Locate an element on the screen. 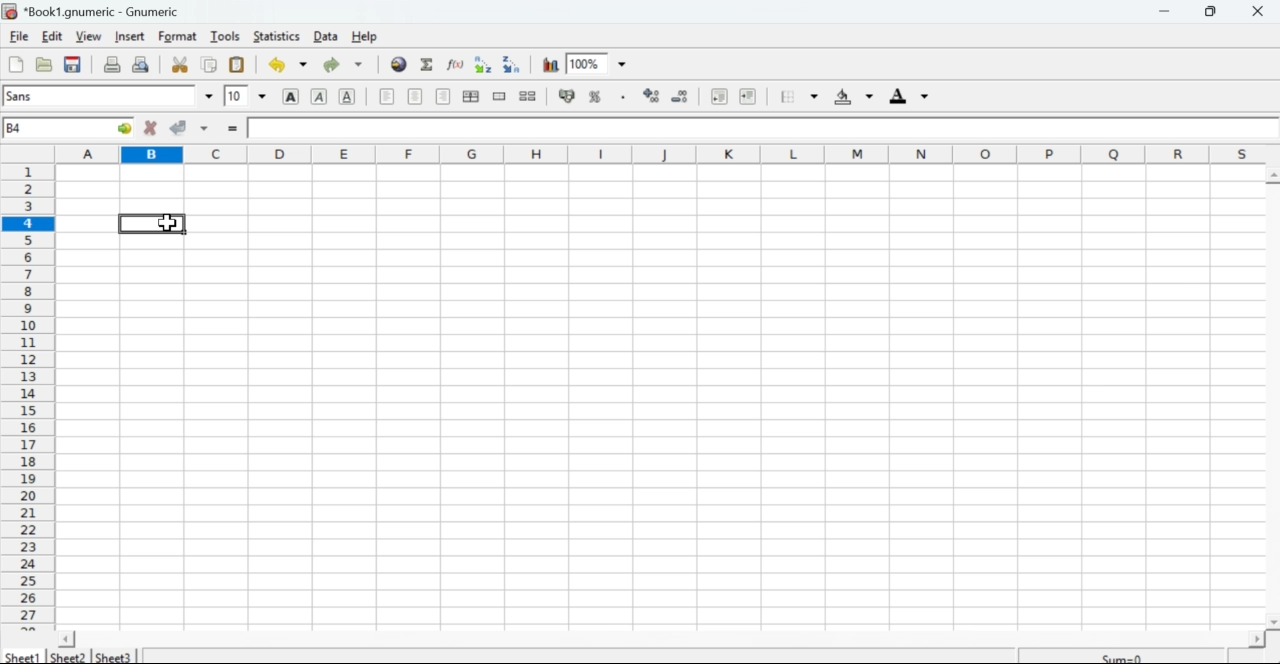 This screenshot has width=1280, height=664. scroll up is located at coordinates (1272, 176).